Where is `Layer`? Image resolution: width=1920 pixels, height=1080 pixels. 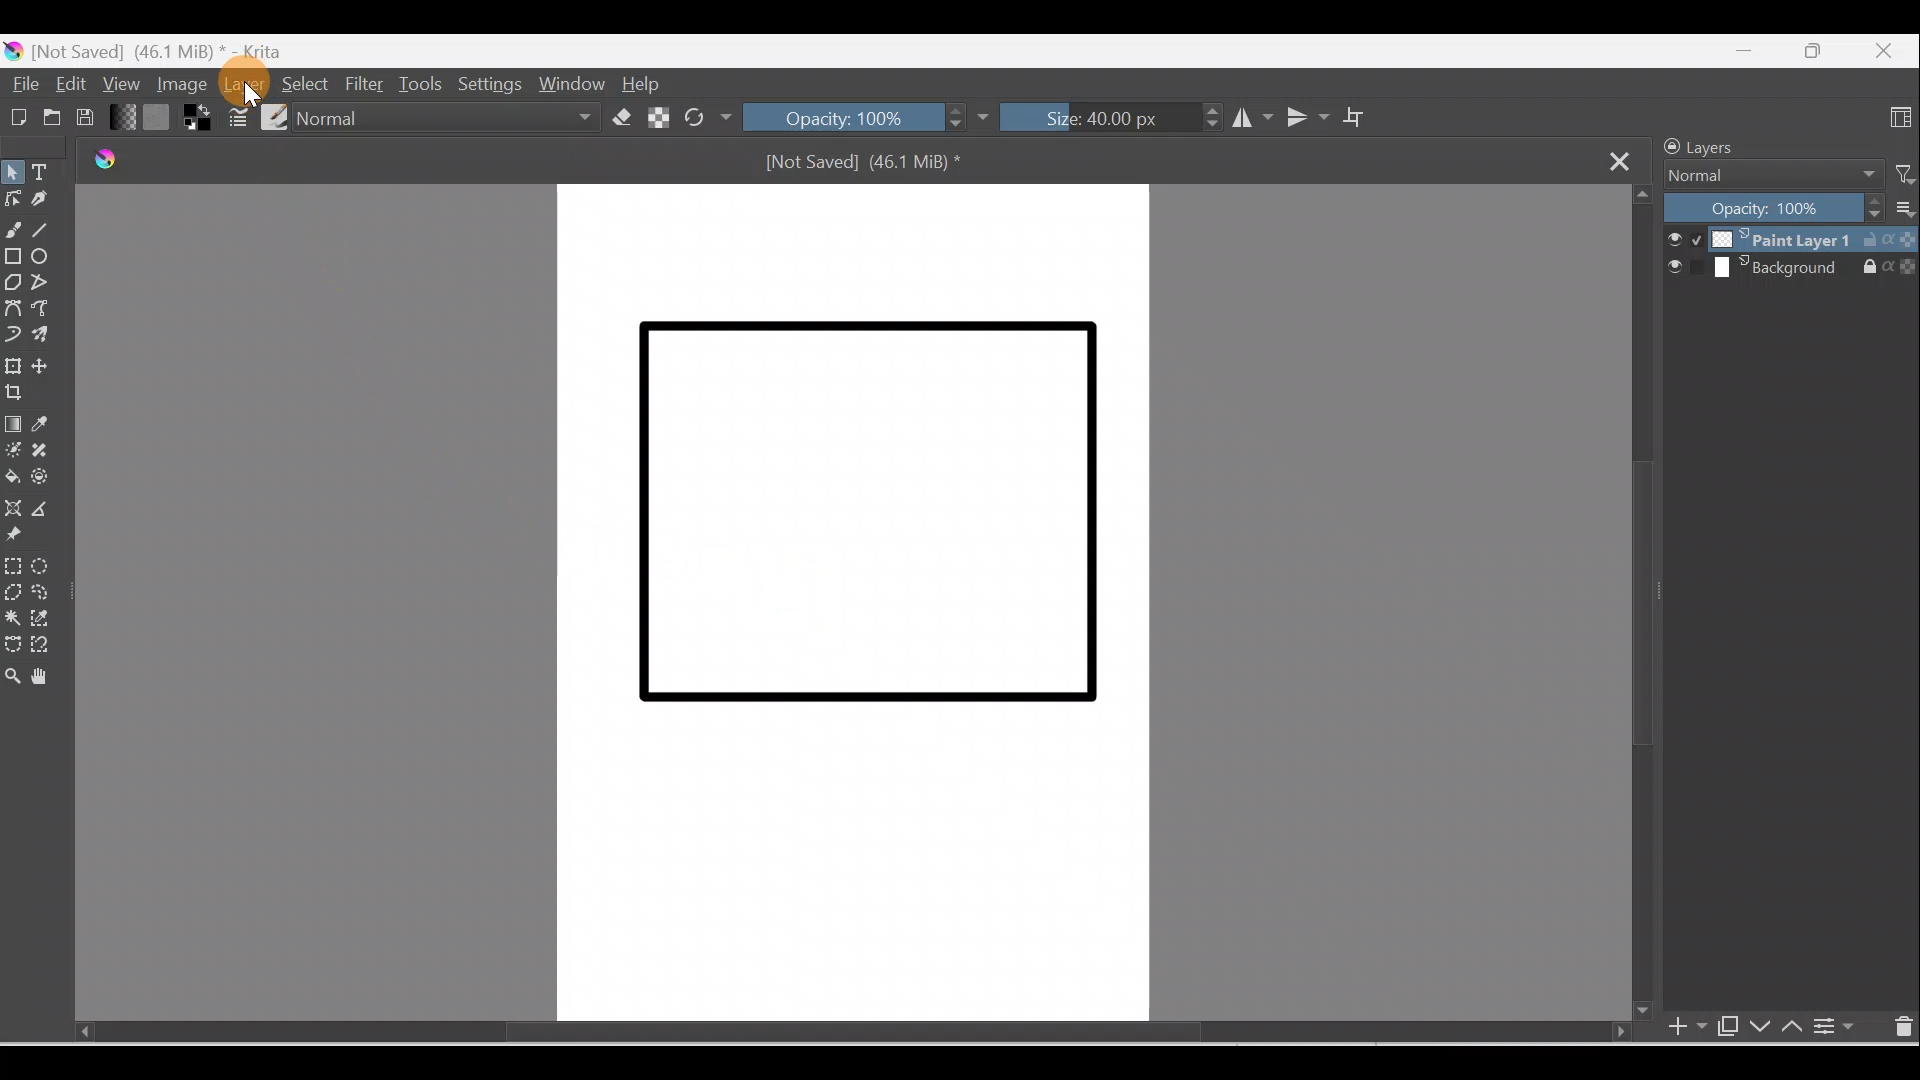 Layer is located at coordinates (245, 84).